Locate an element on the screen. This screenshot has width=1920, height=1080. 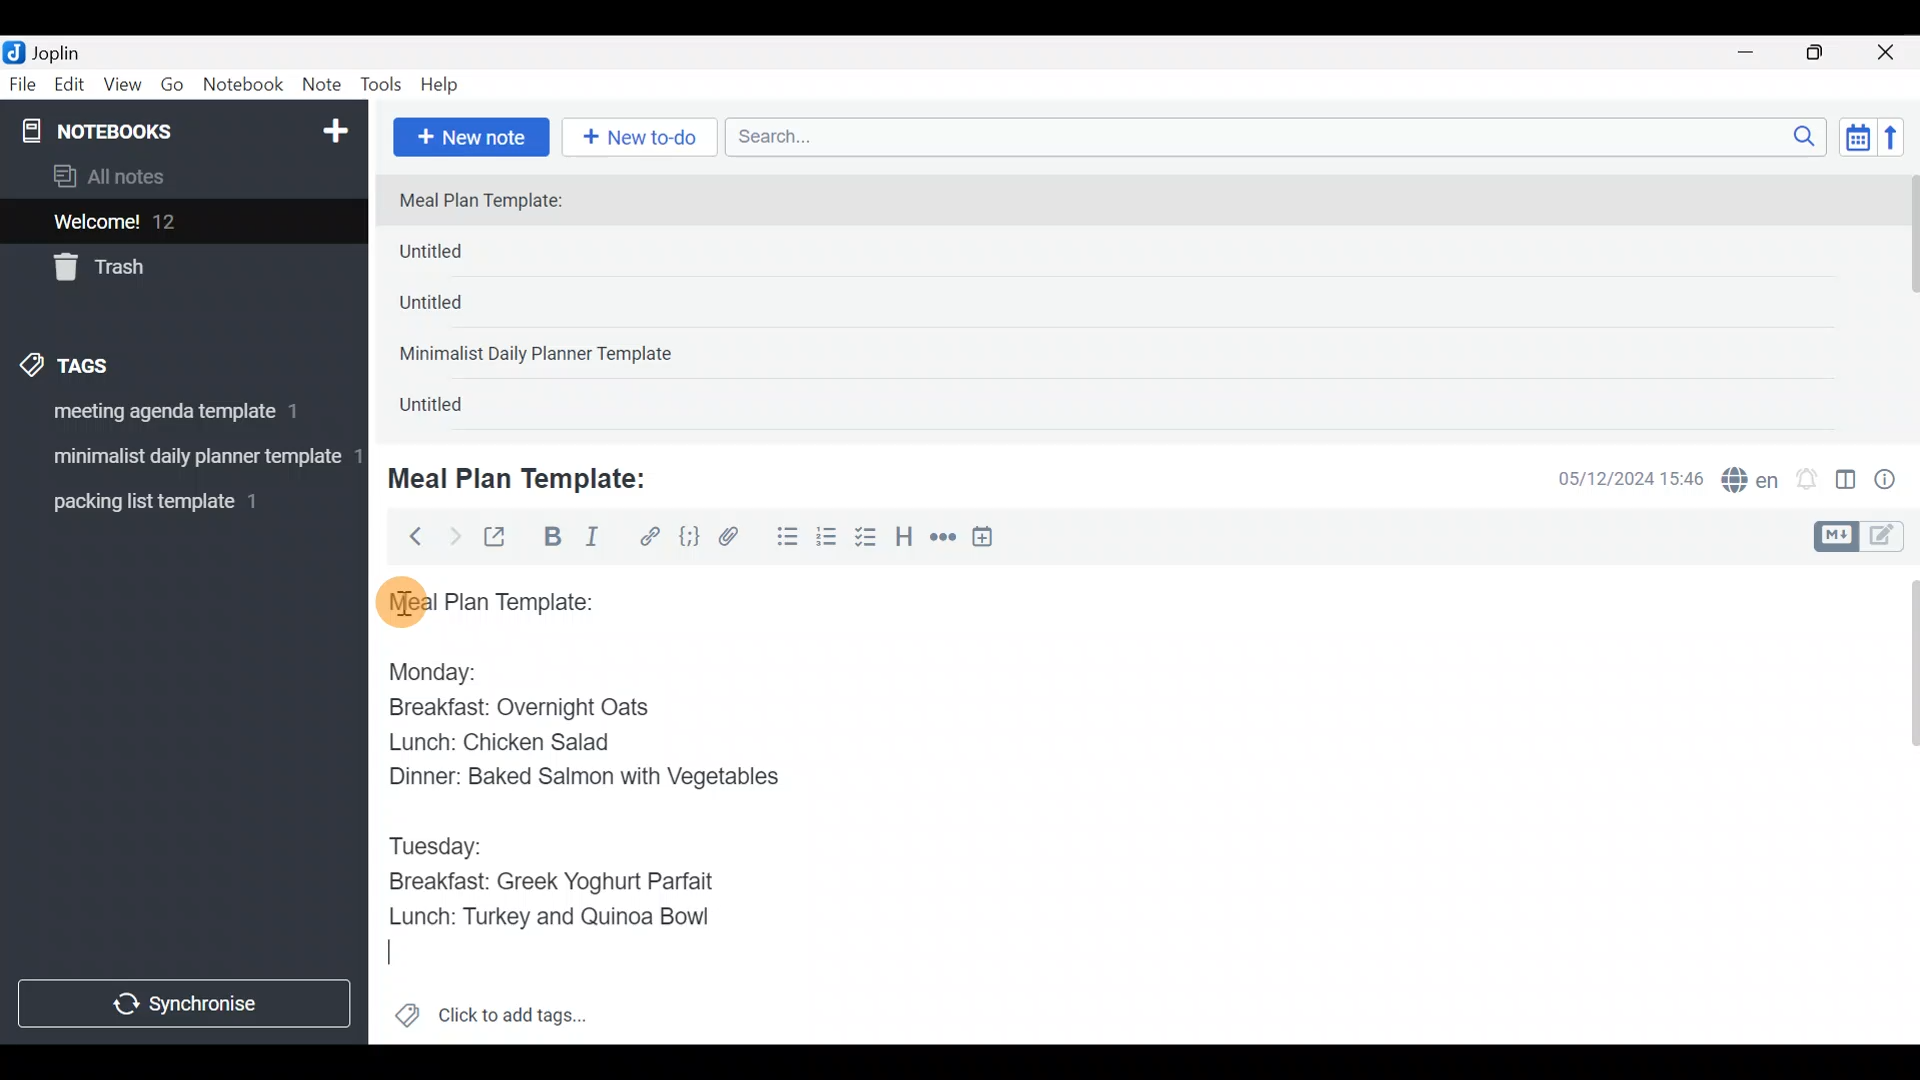
Go is located at coordinates (172, 89).